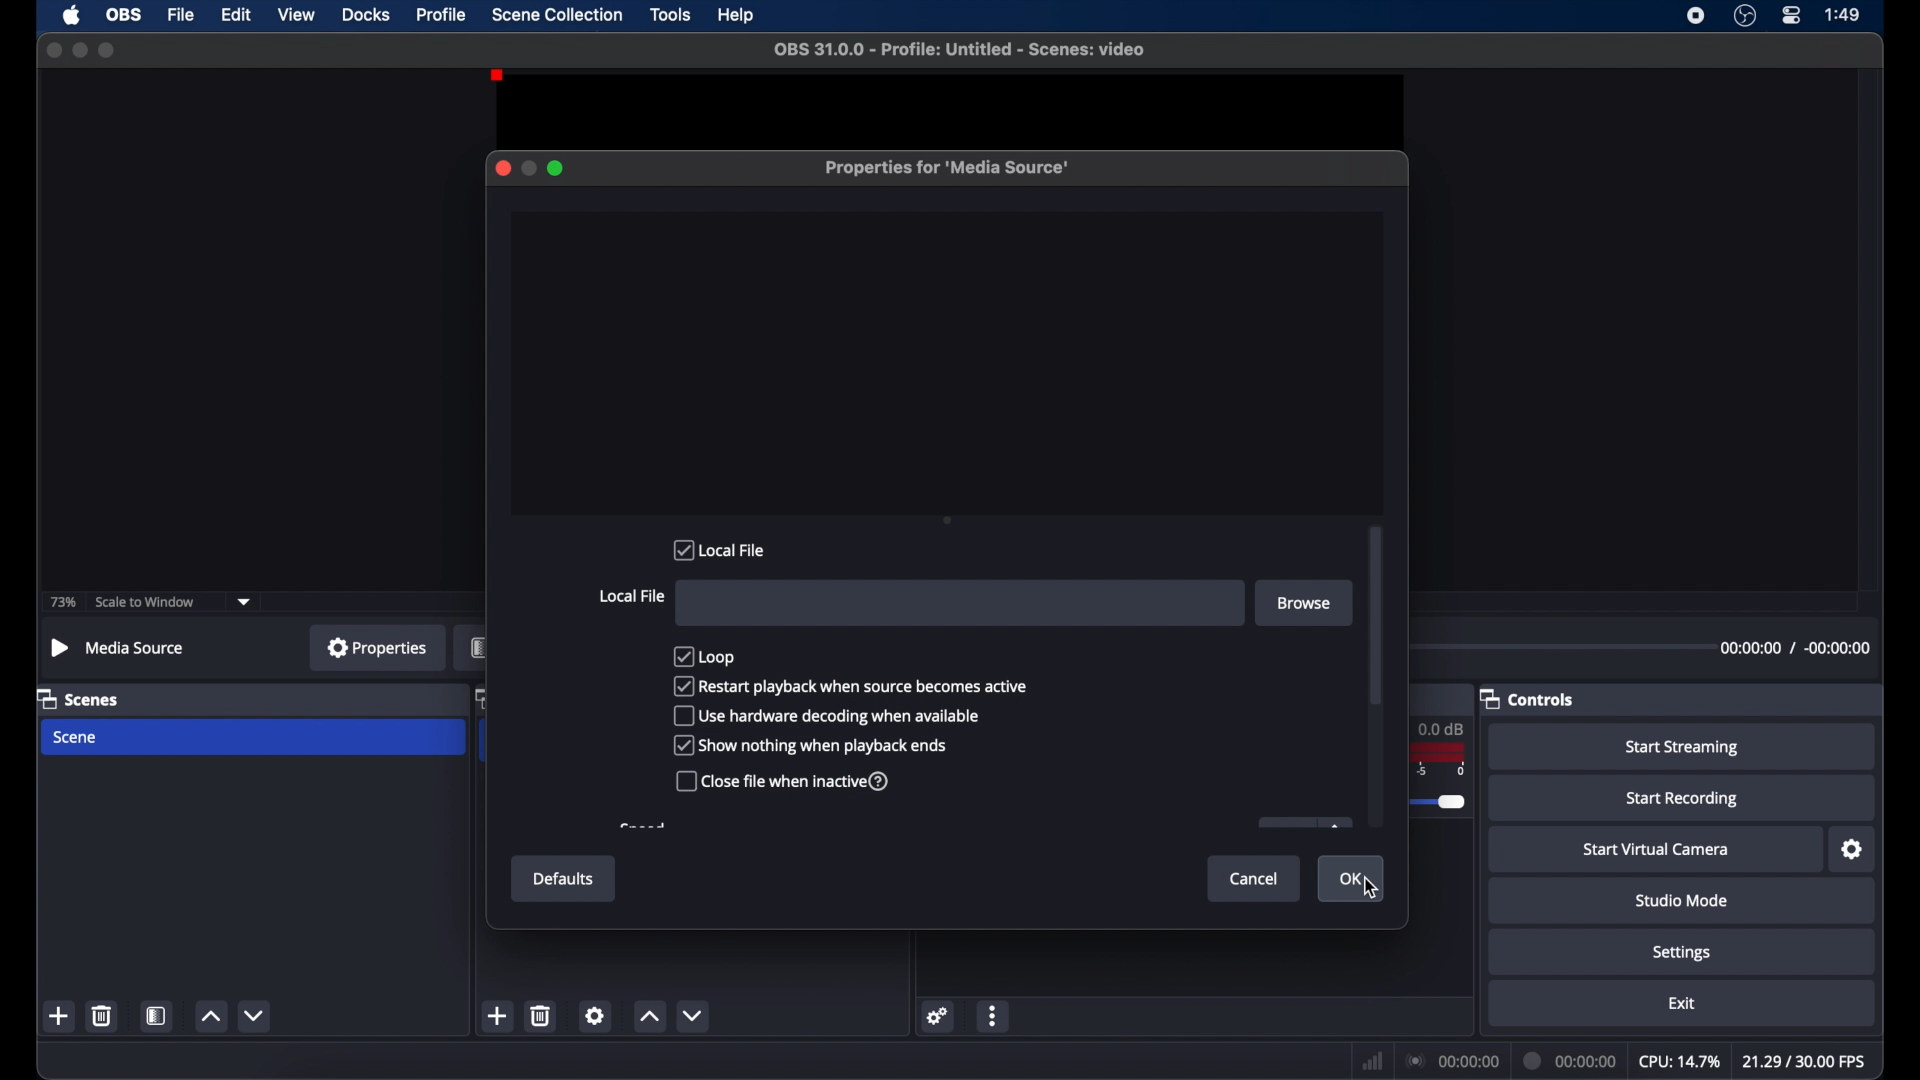  I want to click on checkbox, so click(828, 716).